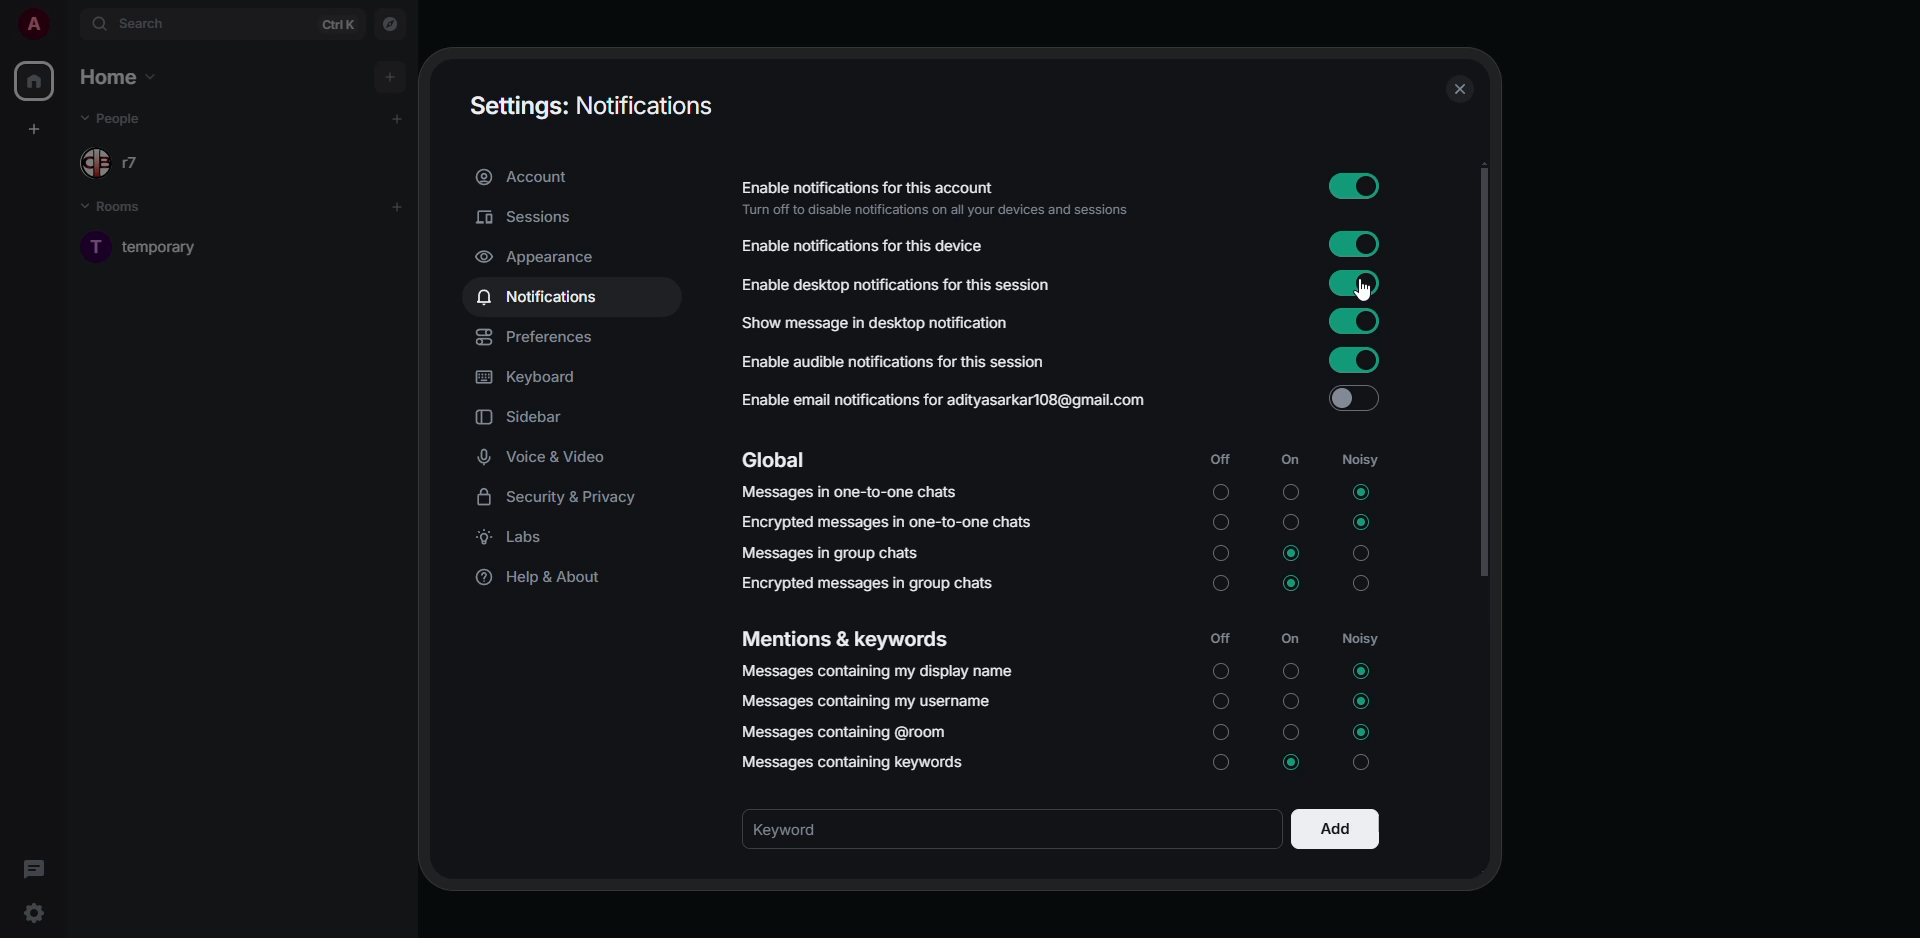 The image size is (1920, 938). Describe the element at coordinates (33, 23) in the screenshot. I see `profile` at that location.